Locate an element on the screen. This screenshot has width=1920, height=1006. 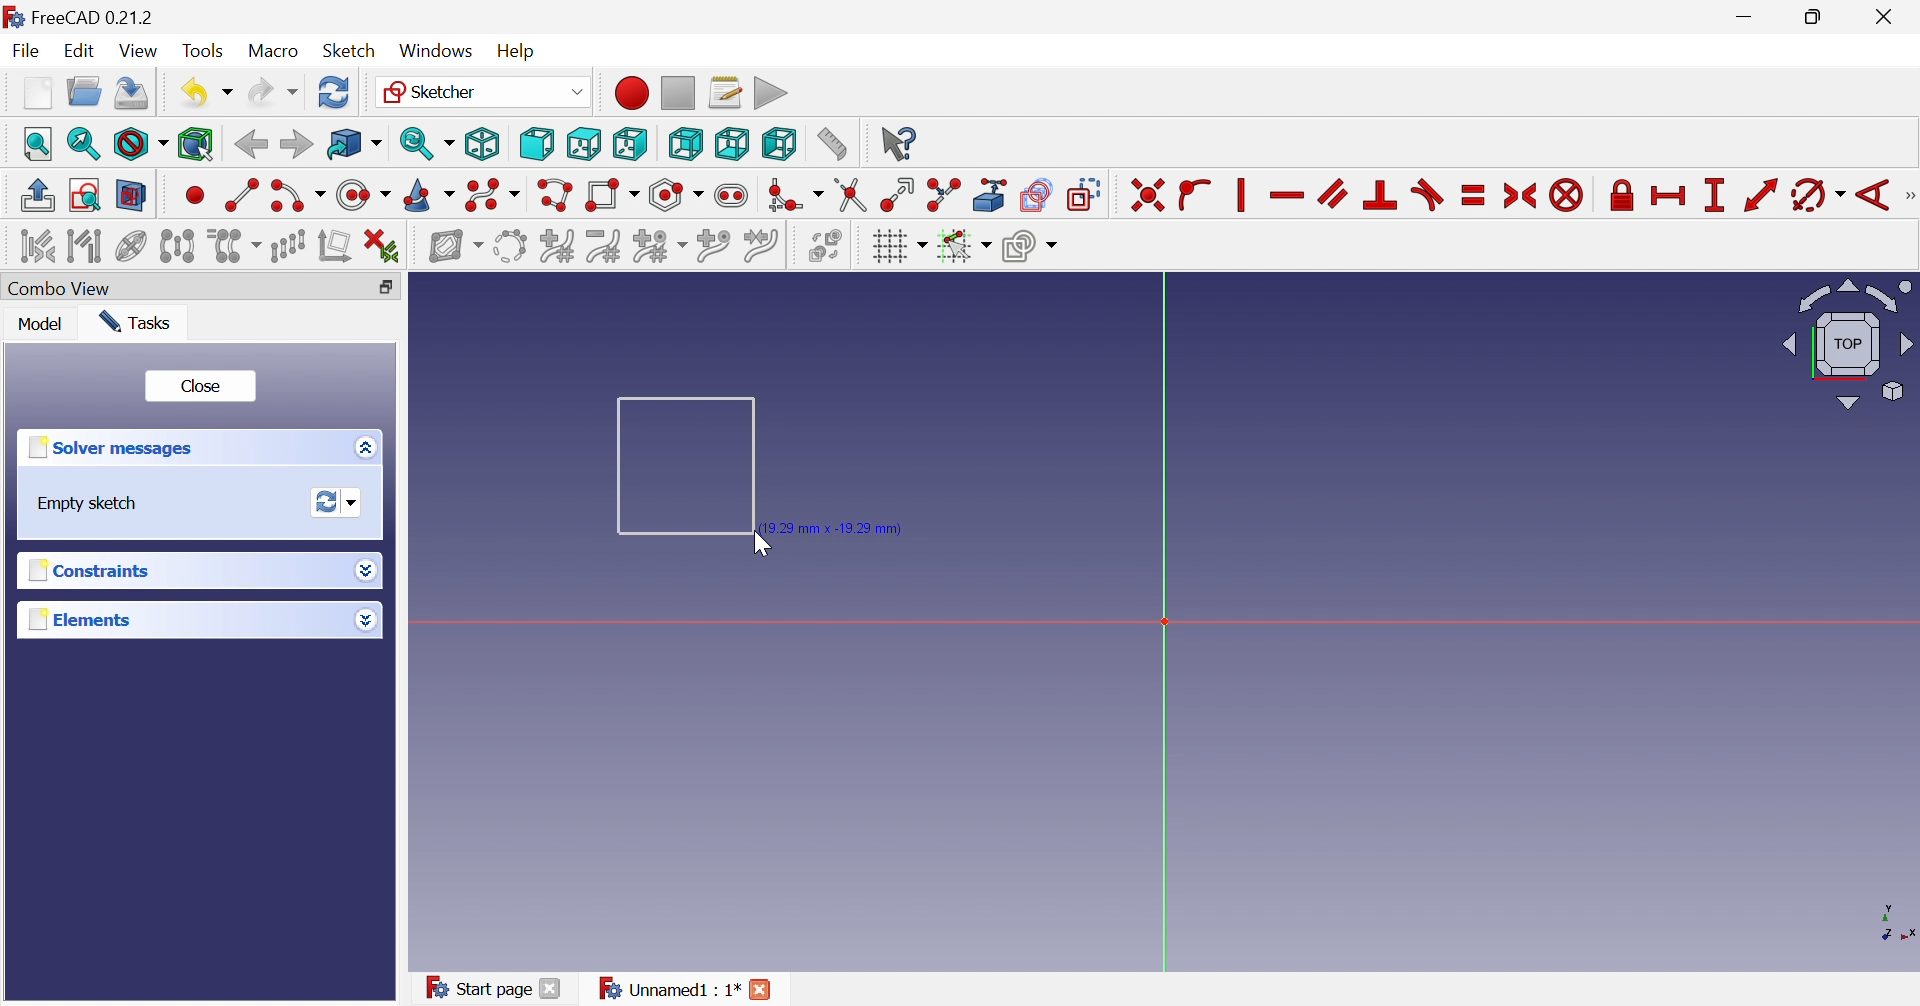
Free CAD0.21.2 is located at coordinates (94, 15).